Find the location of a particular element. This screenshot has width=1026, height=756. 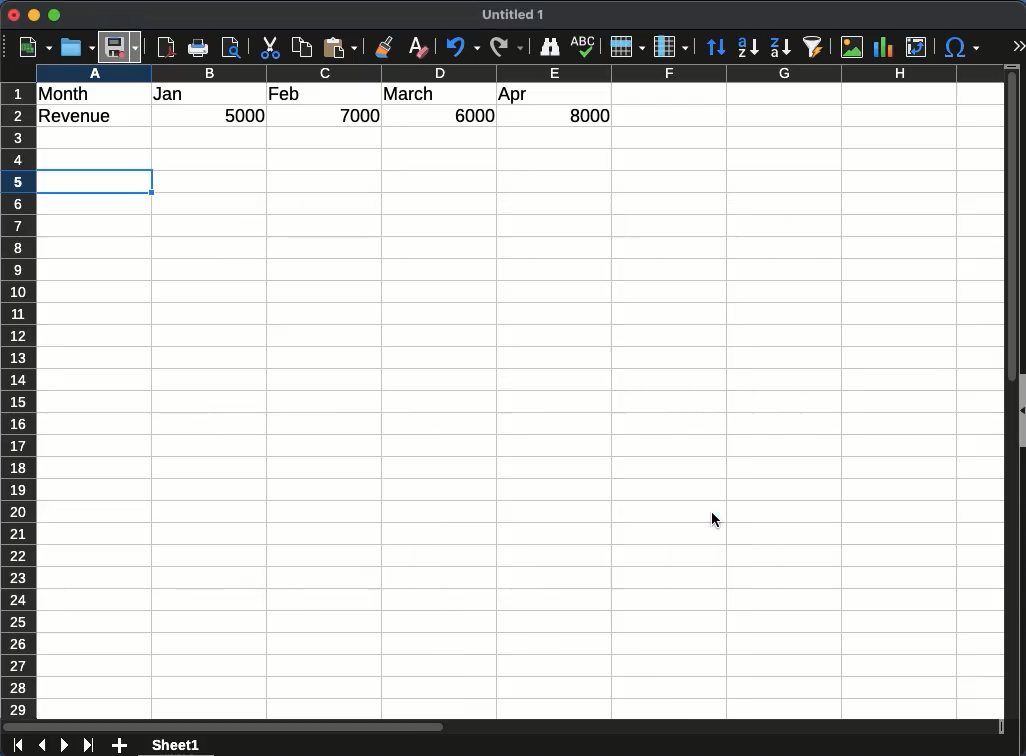

copy is located at coordinates (303, 48).